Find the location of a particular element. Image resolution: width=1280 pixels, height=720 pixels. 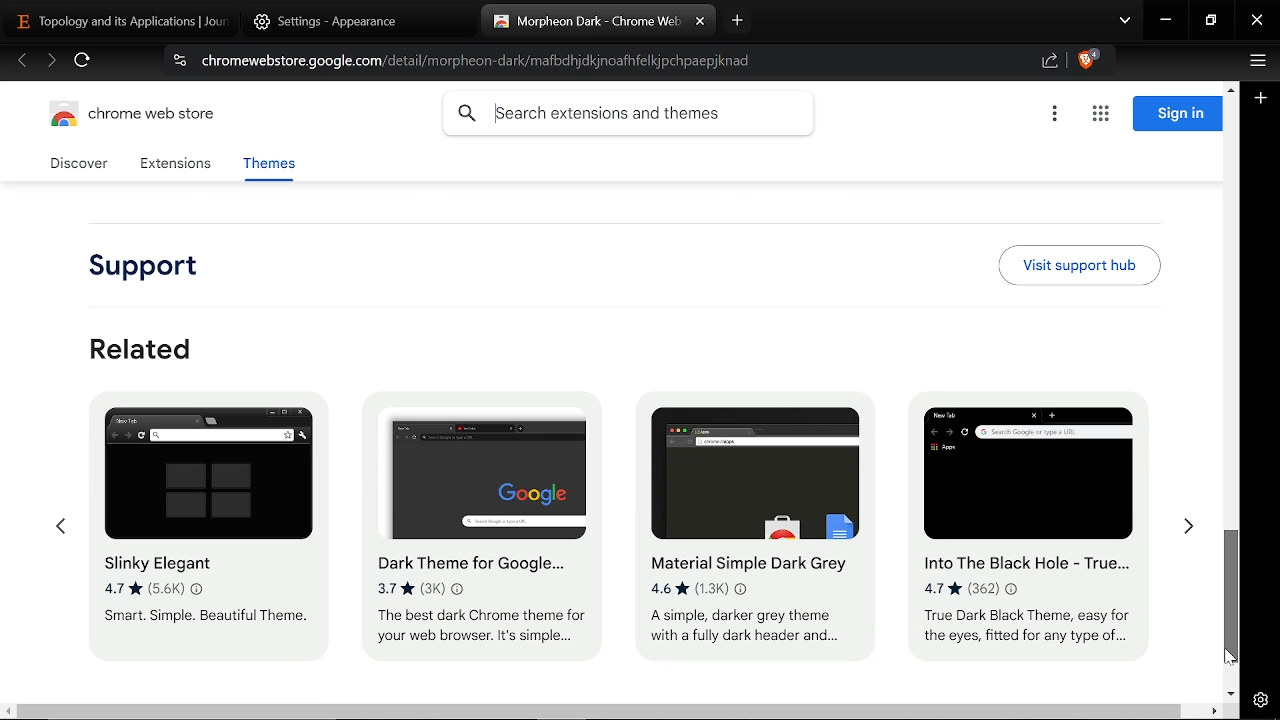

Cite information is located at coordinates (178, 63).